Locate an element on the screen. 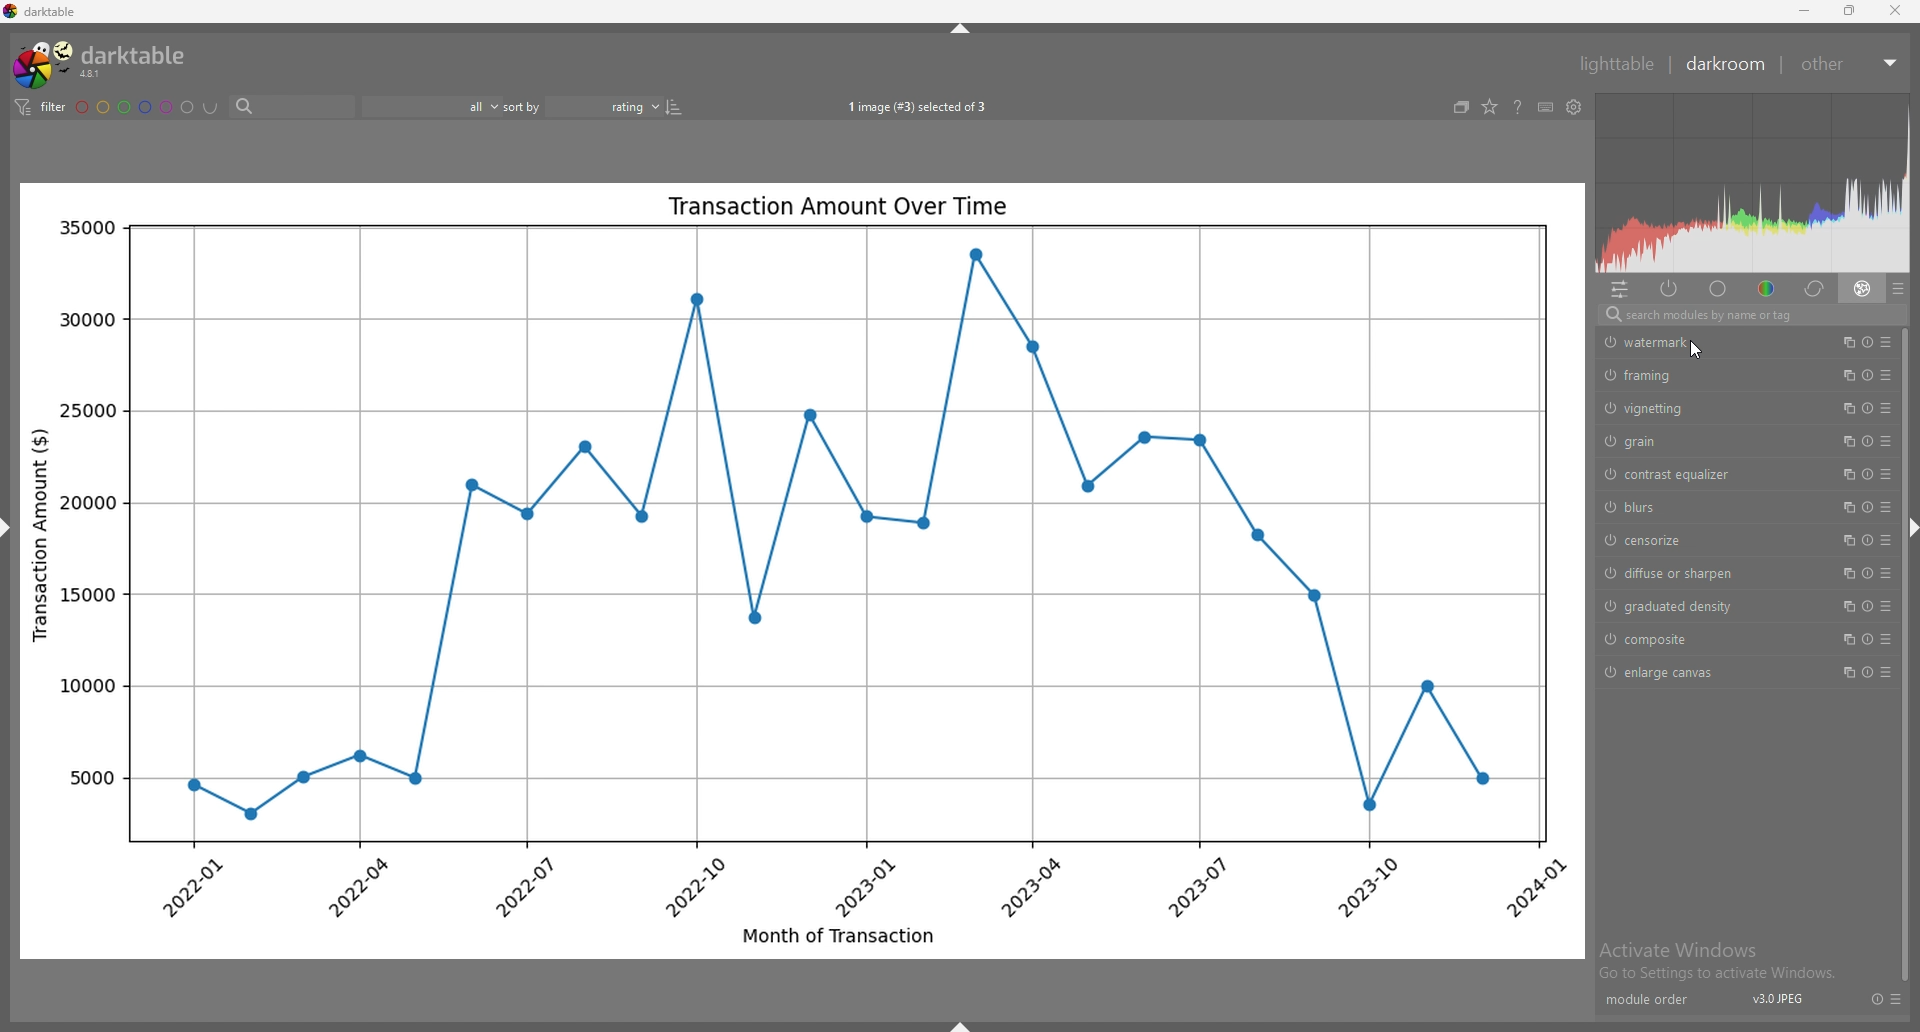 This screenshot has width=1920, height=1032. multiple instances action is located at coordinates (1847, 507).